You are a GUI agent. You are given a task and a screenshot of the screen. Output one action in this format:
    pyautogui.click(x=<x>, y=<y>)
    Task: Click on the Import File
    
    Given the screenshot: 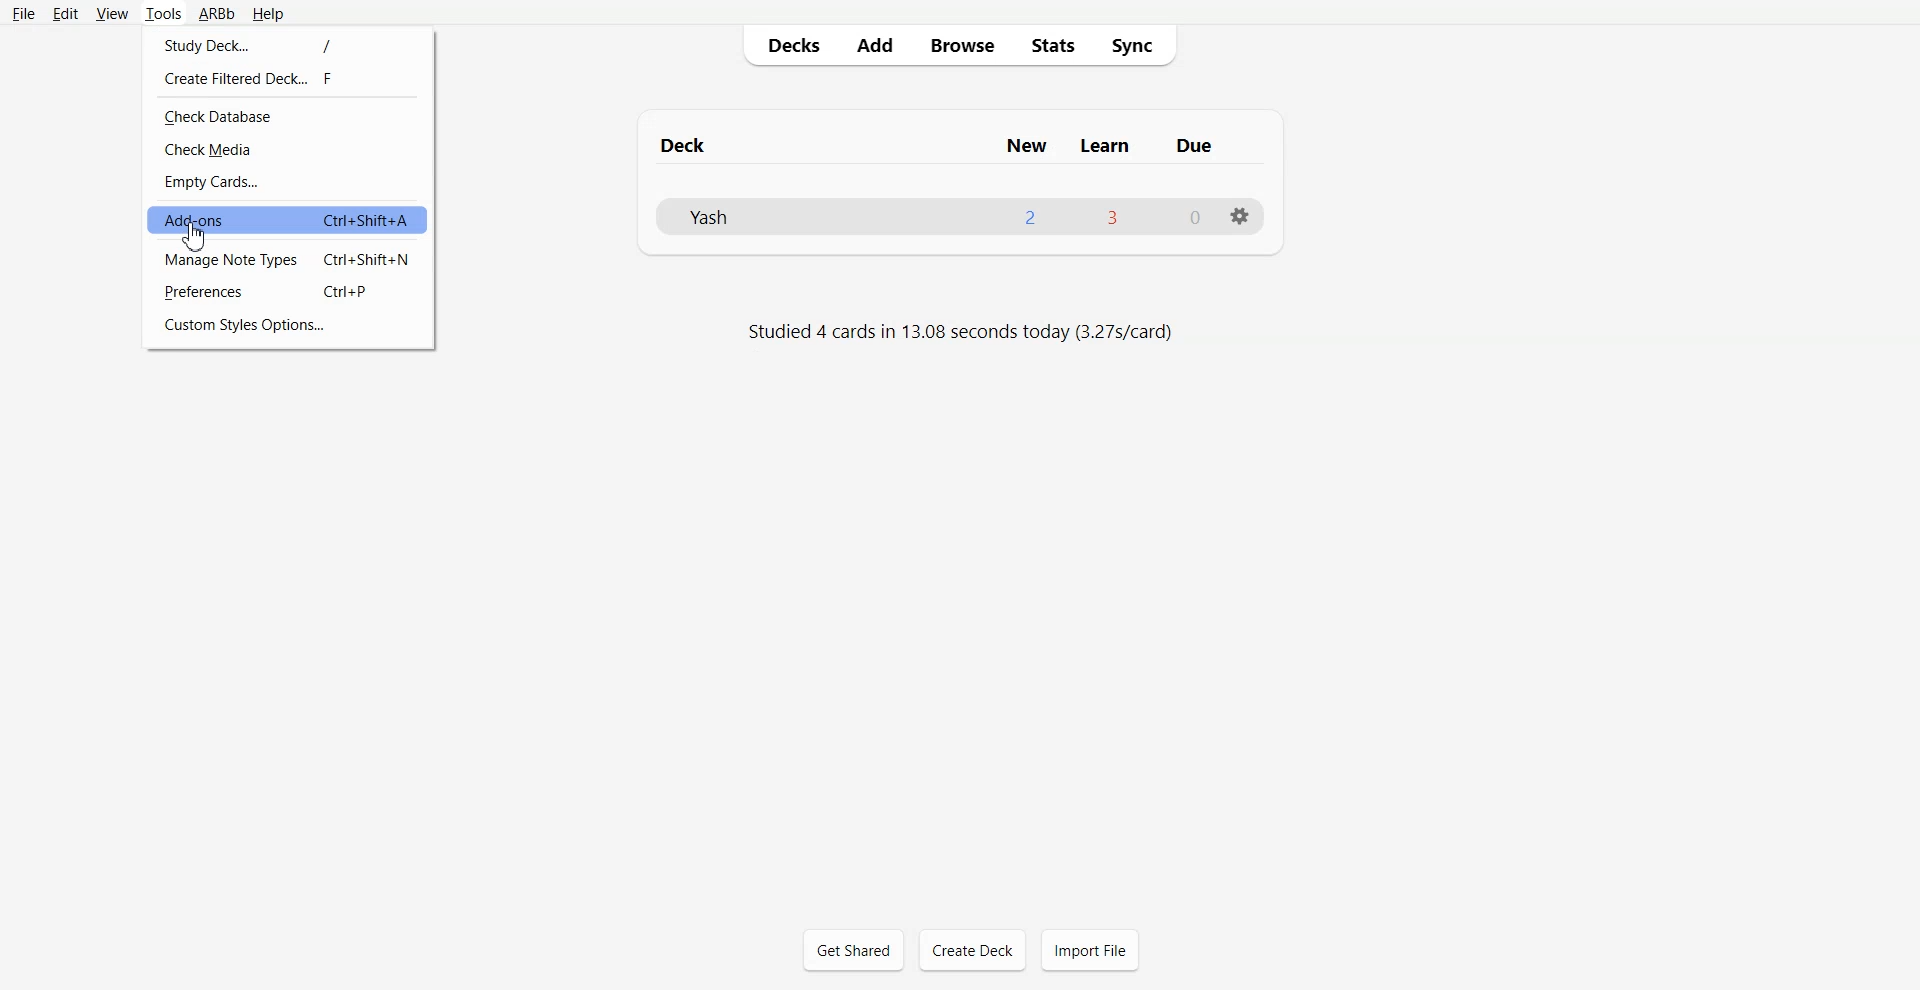 What is the action you would take?
    pyautogui.click(x=1090, y=949)
    